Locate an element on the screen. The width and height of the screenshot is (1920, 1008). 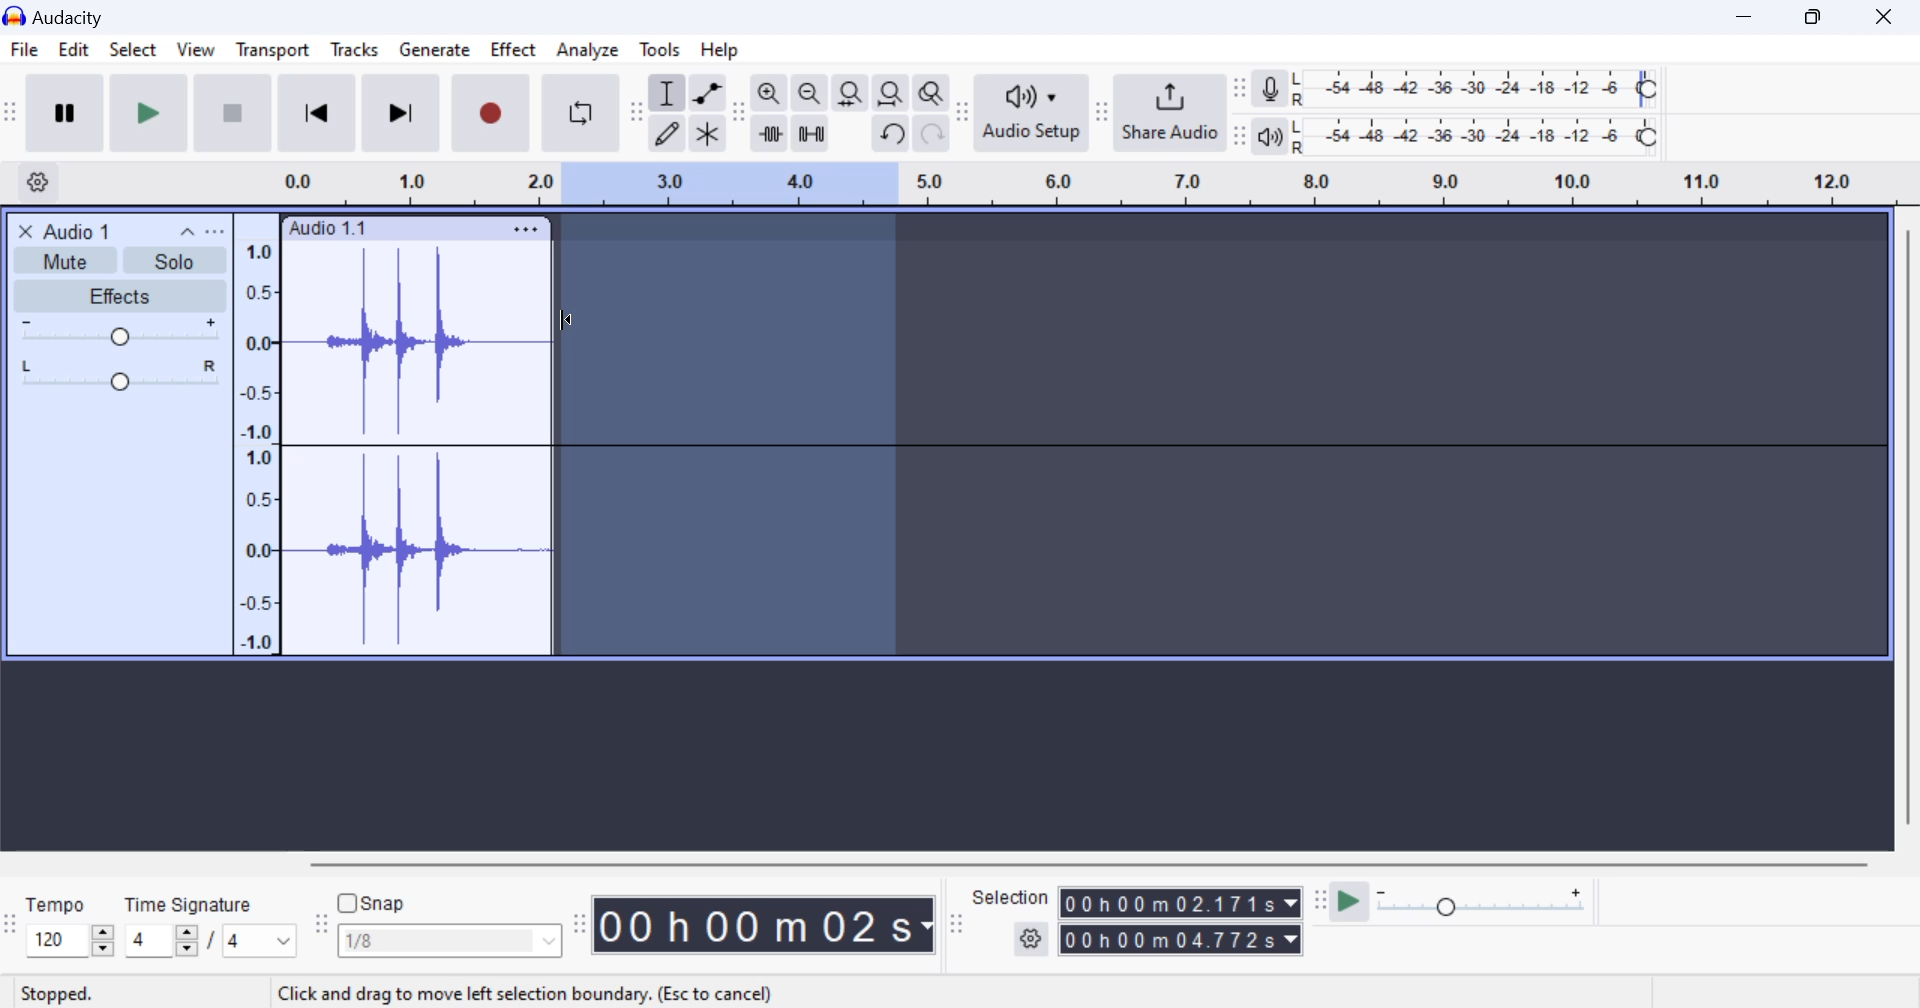
Audio Setup is located at coordinates (1030, 112).